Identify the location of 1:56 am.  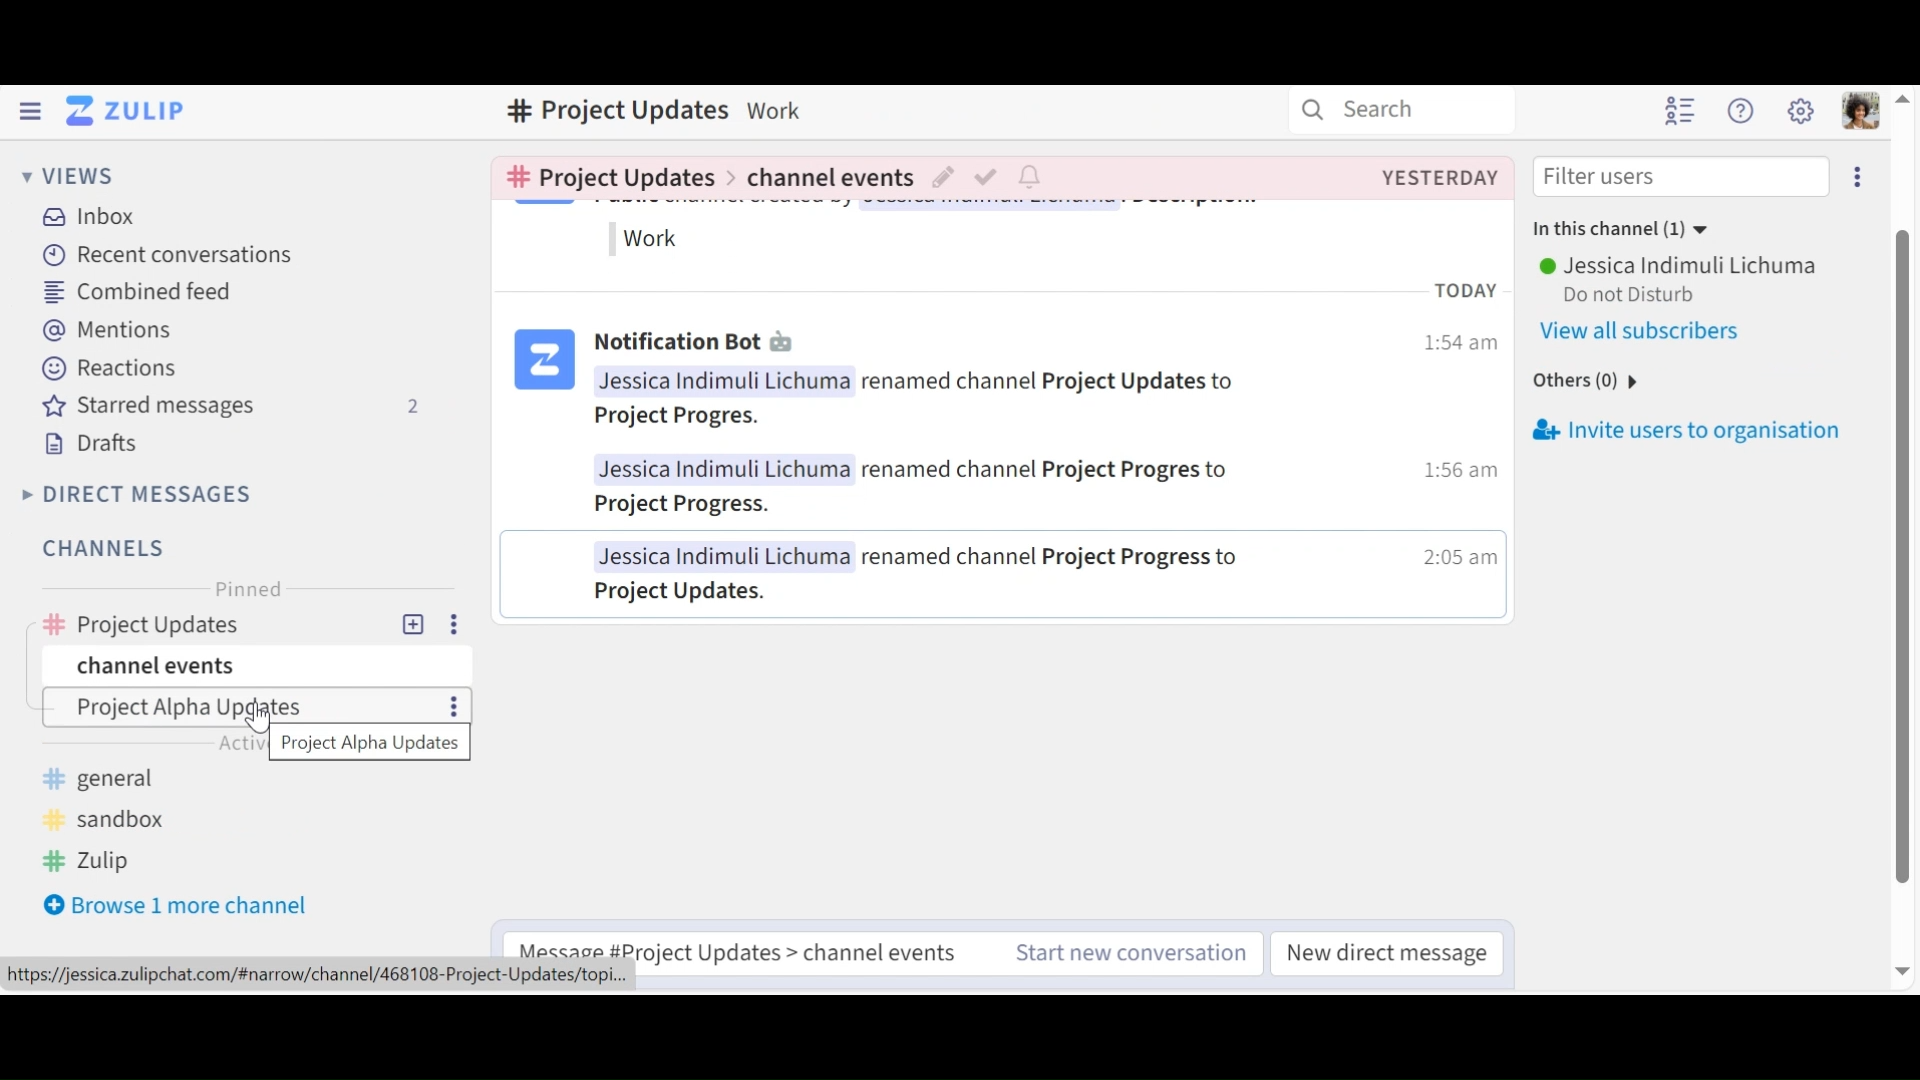
(1456, 473).